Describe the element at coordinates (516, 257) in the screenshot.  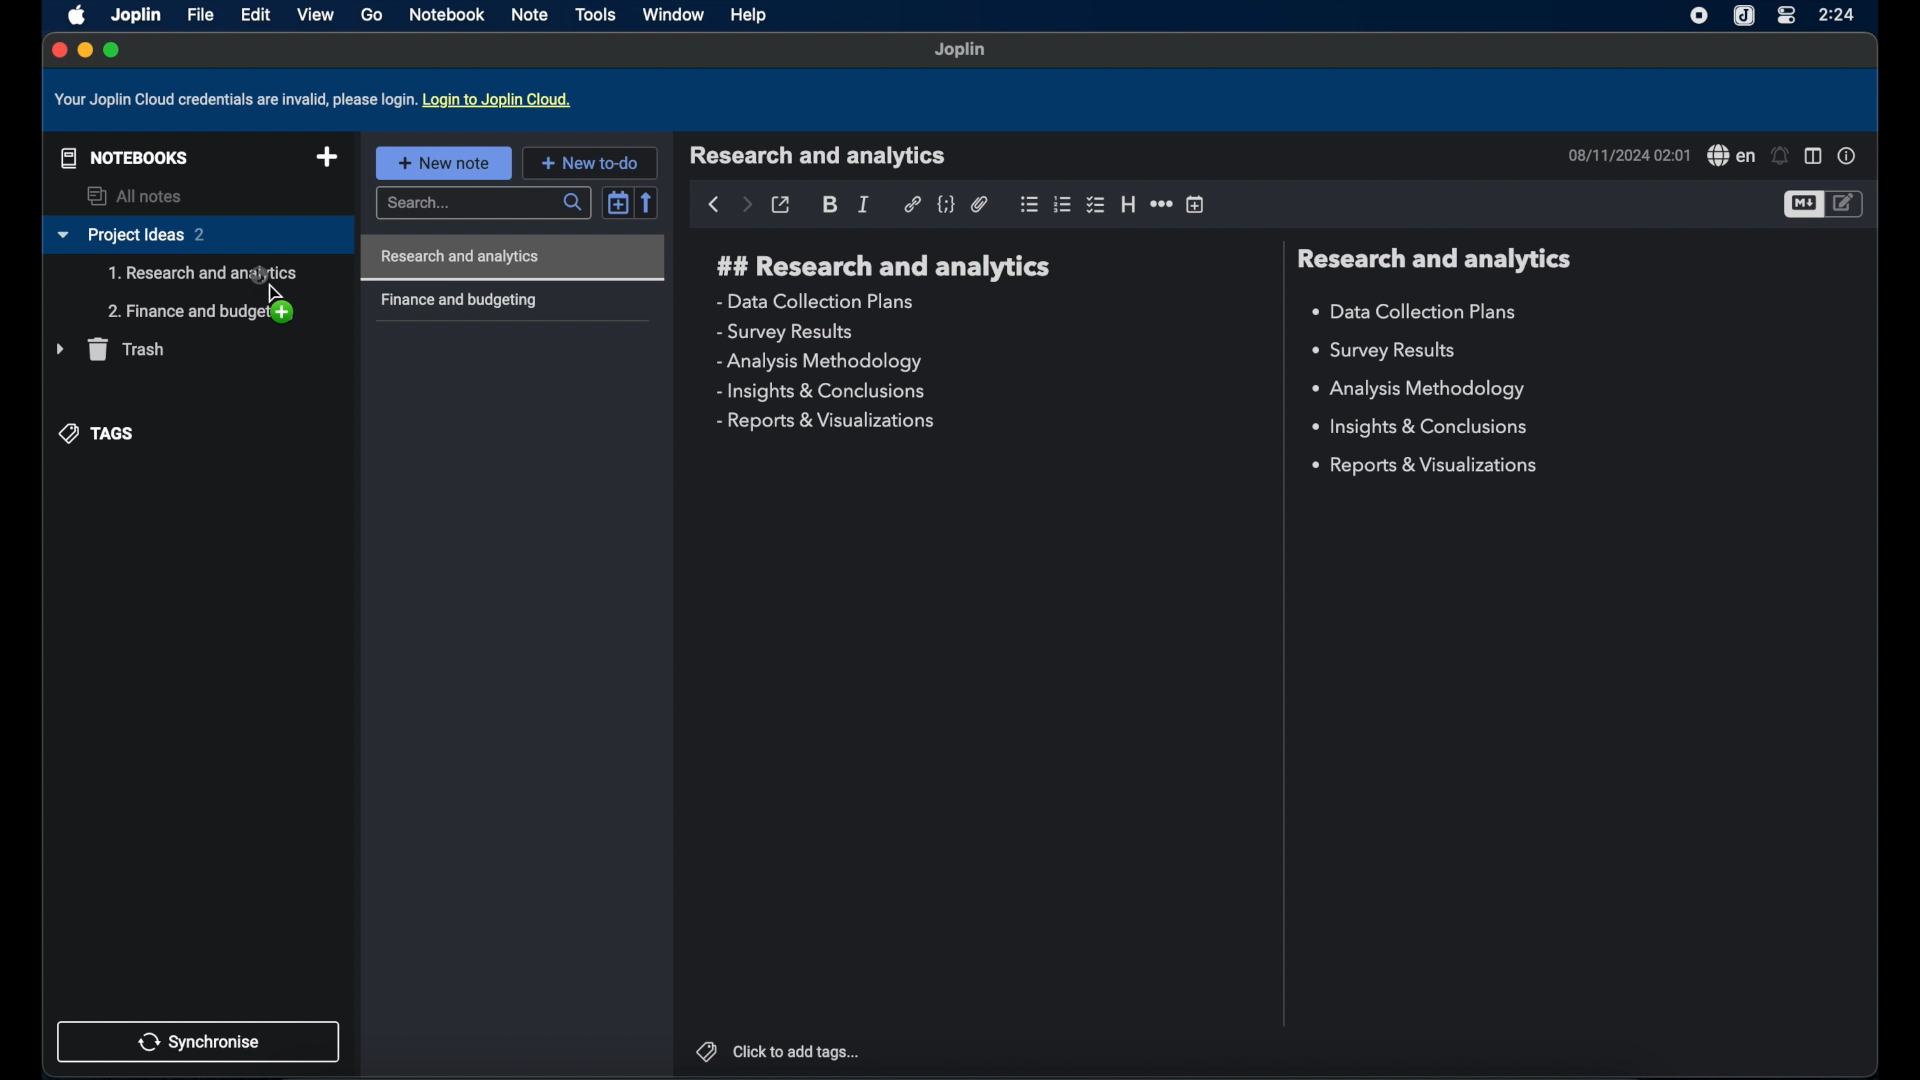
I see `research and analytics highlighted ` at that location.